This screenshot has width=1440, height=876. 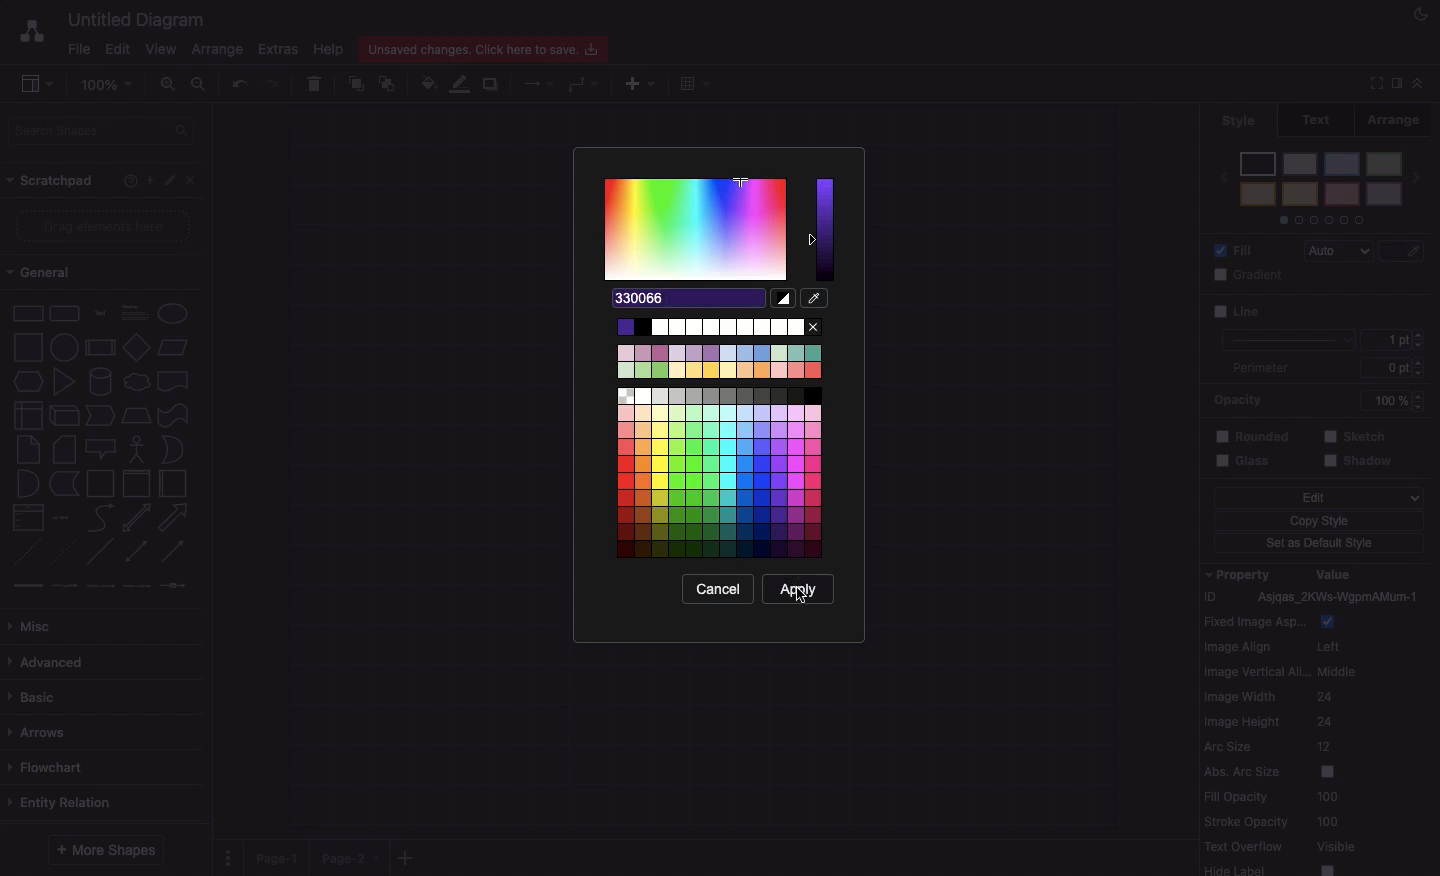 I want to click on Line color, so click(x=463, y=83).